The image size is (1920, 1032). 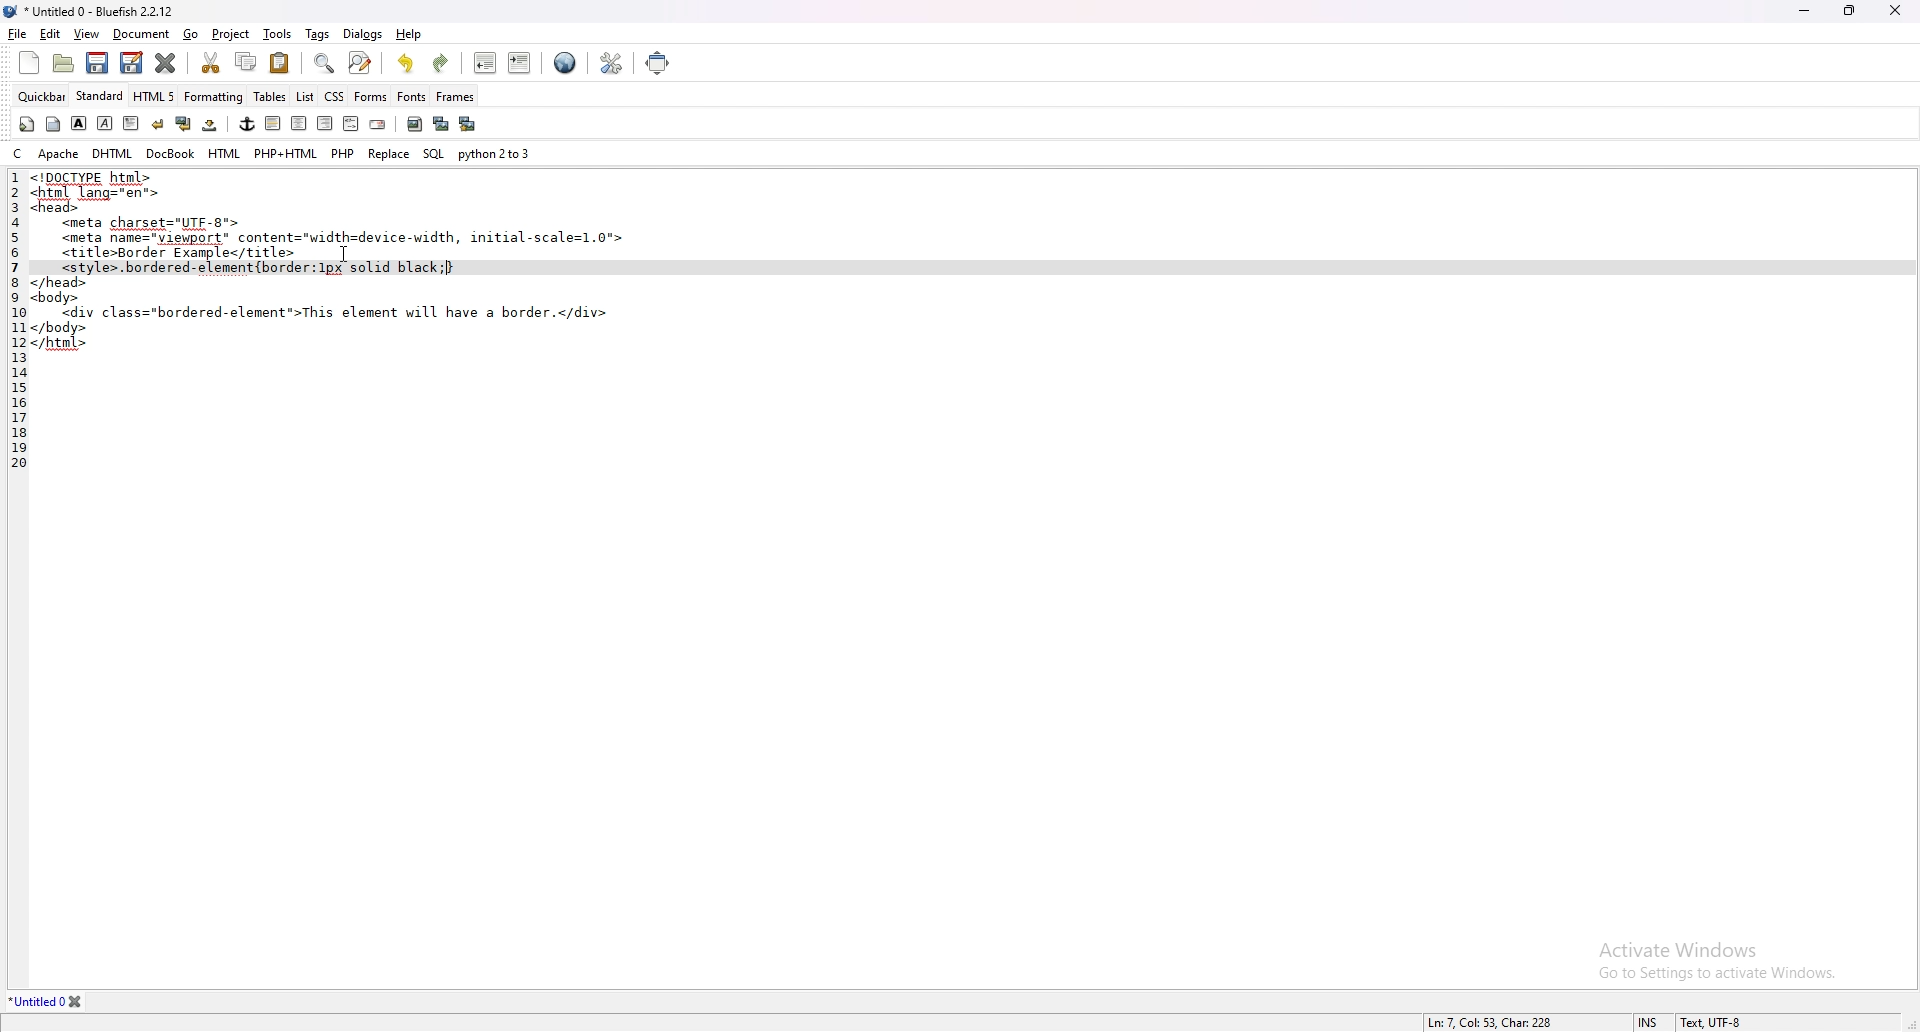 What do you see at coordinates (1850, 10) in the screenshot?
I see `resize` at bounding box center [1850, 10].